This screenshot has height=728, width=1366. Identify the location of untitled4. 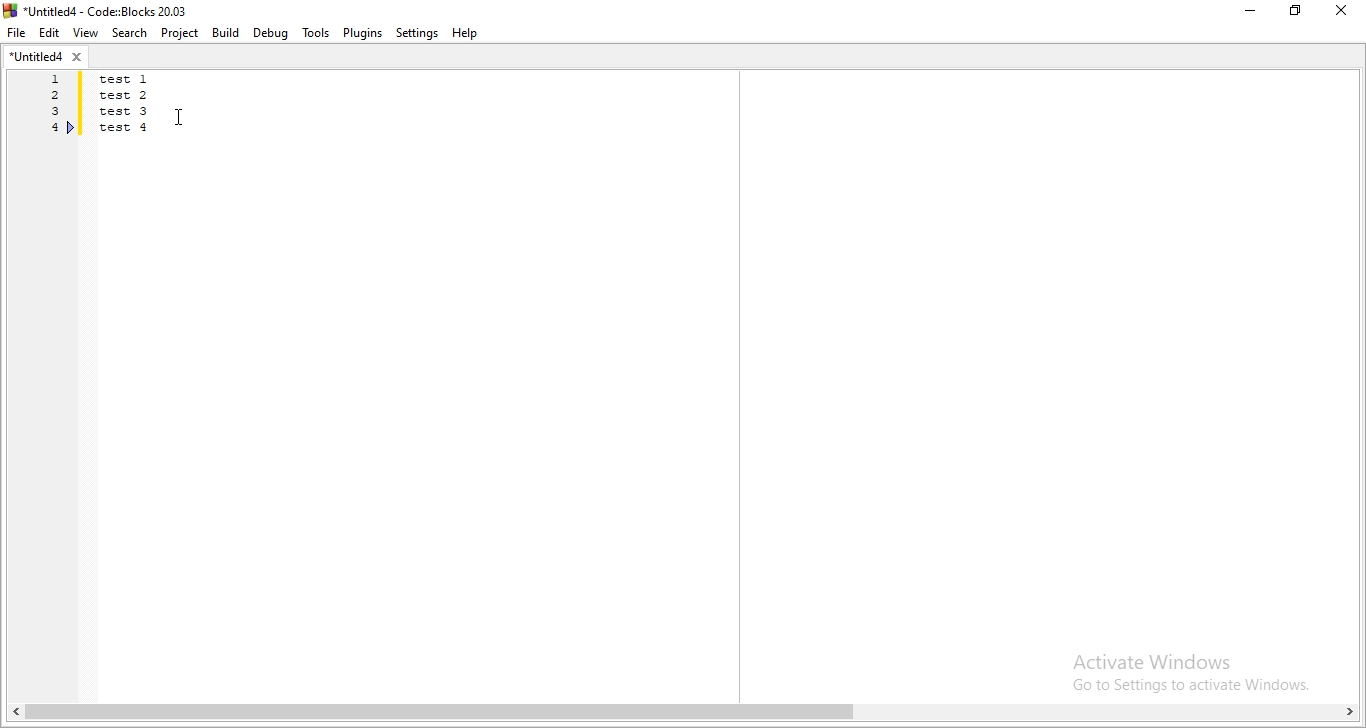
(48, 59).